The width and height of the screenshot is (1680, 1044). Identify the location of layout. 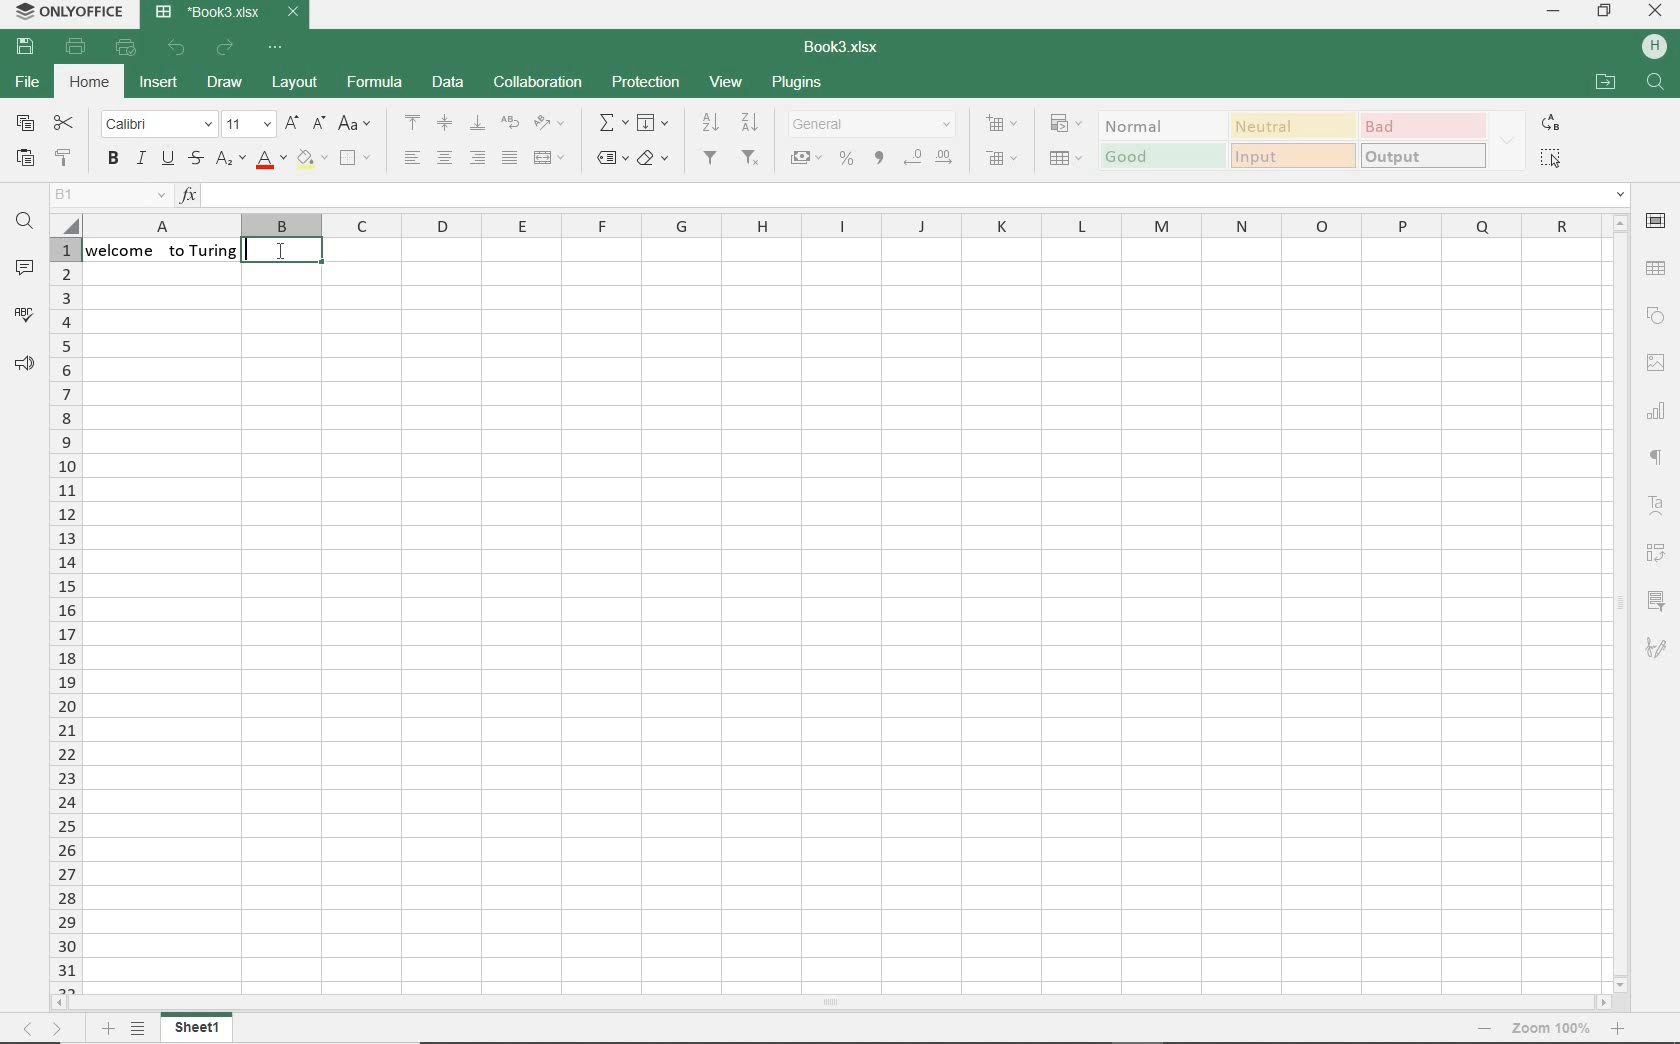
(297, 84).